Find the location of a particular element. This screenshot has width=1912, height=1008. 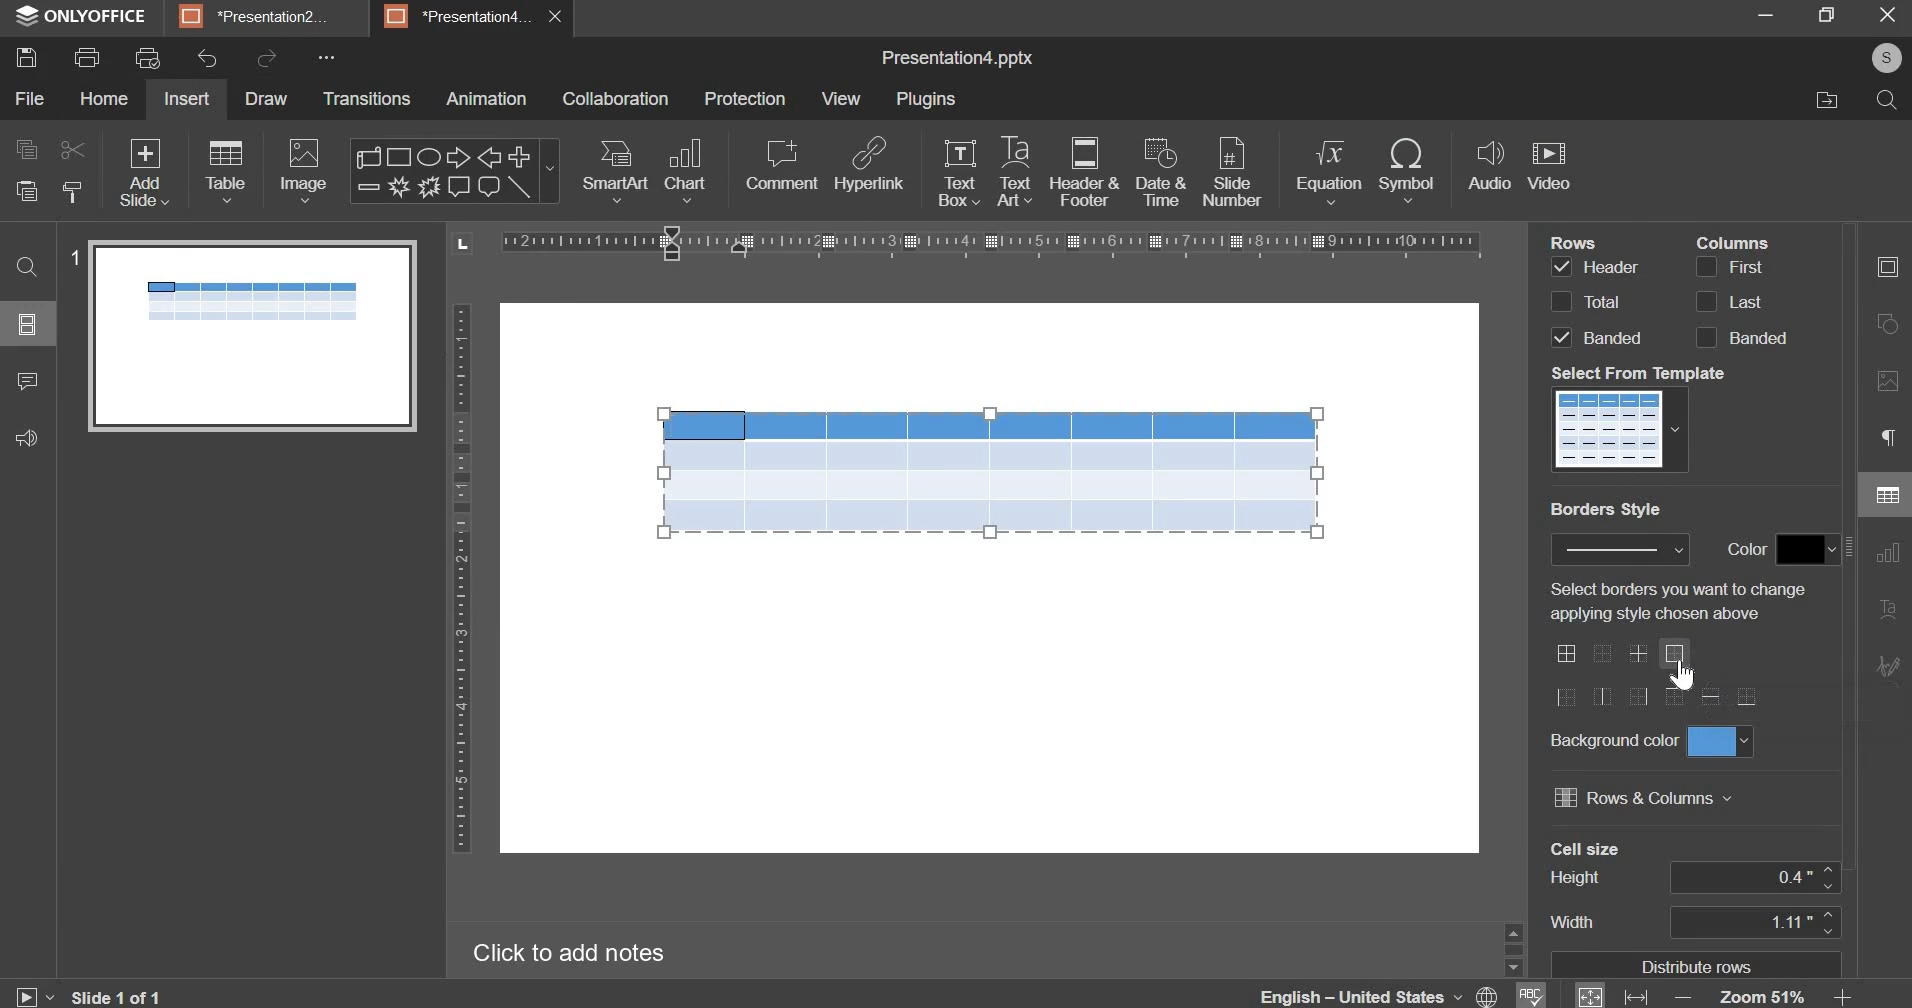

slideshow is located at coordinates (29, 996).